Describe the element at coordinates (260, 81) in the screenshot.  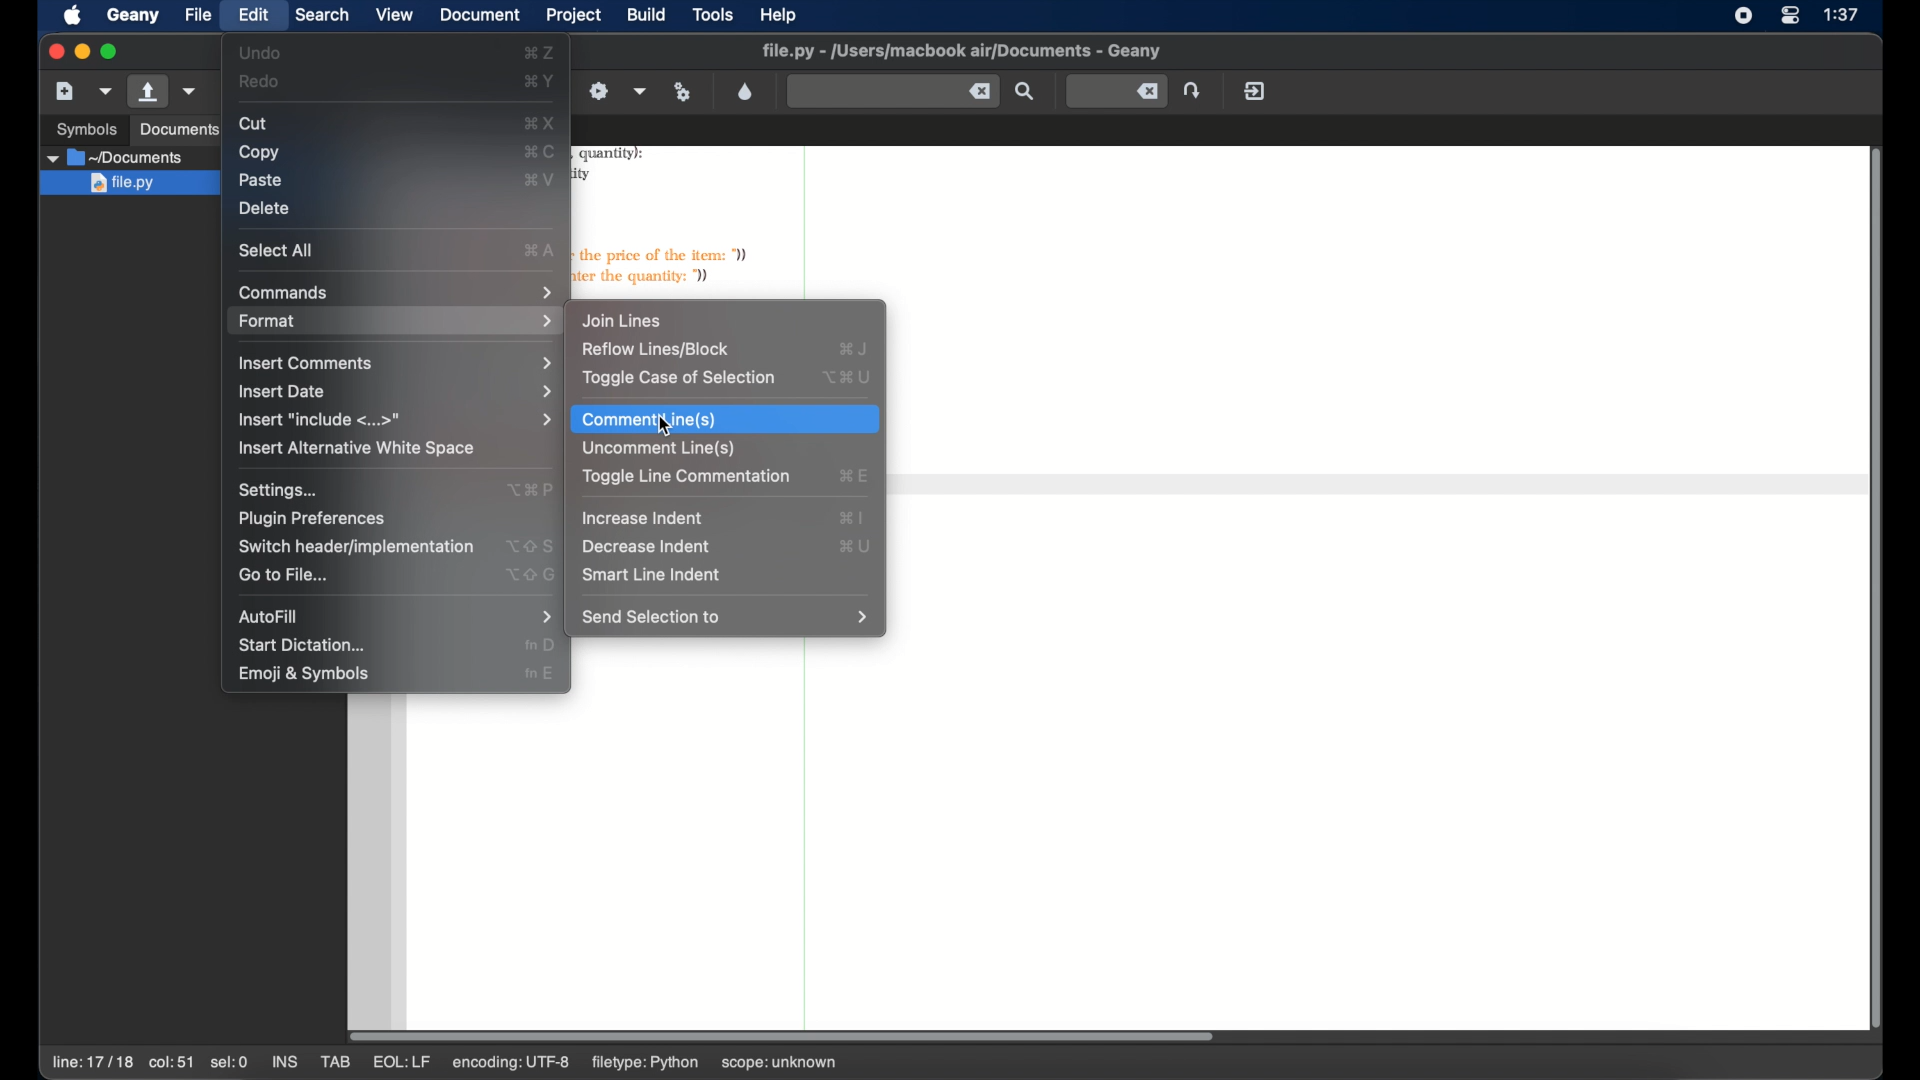
I see `redo` at that location.